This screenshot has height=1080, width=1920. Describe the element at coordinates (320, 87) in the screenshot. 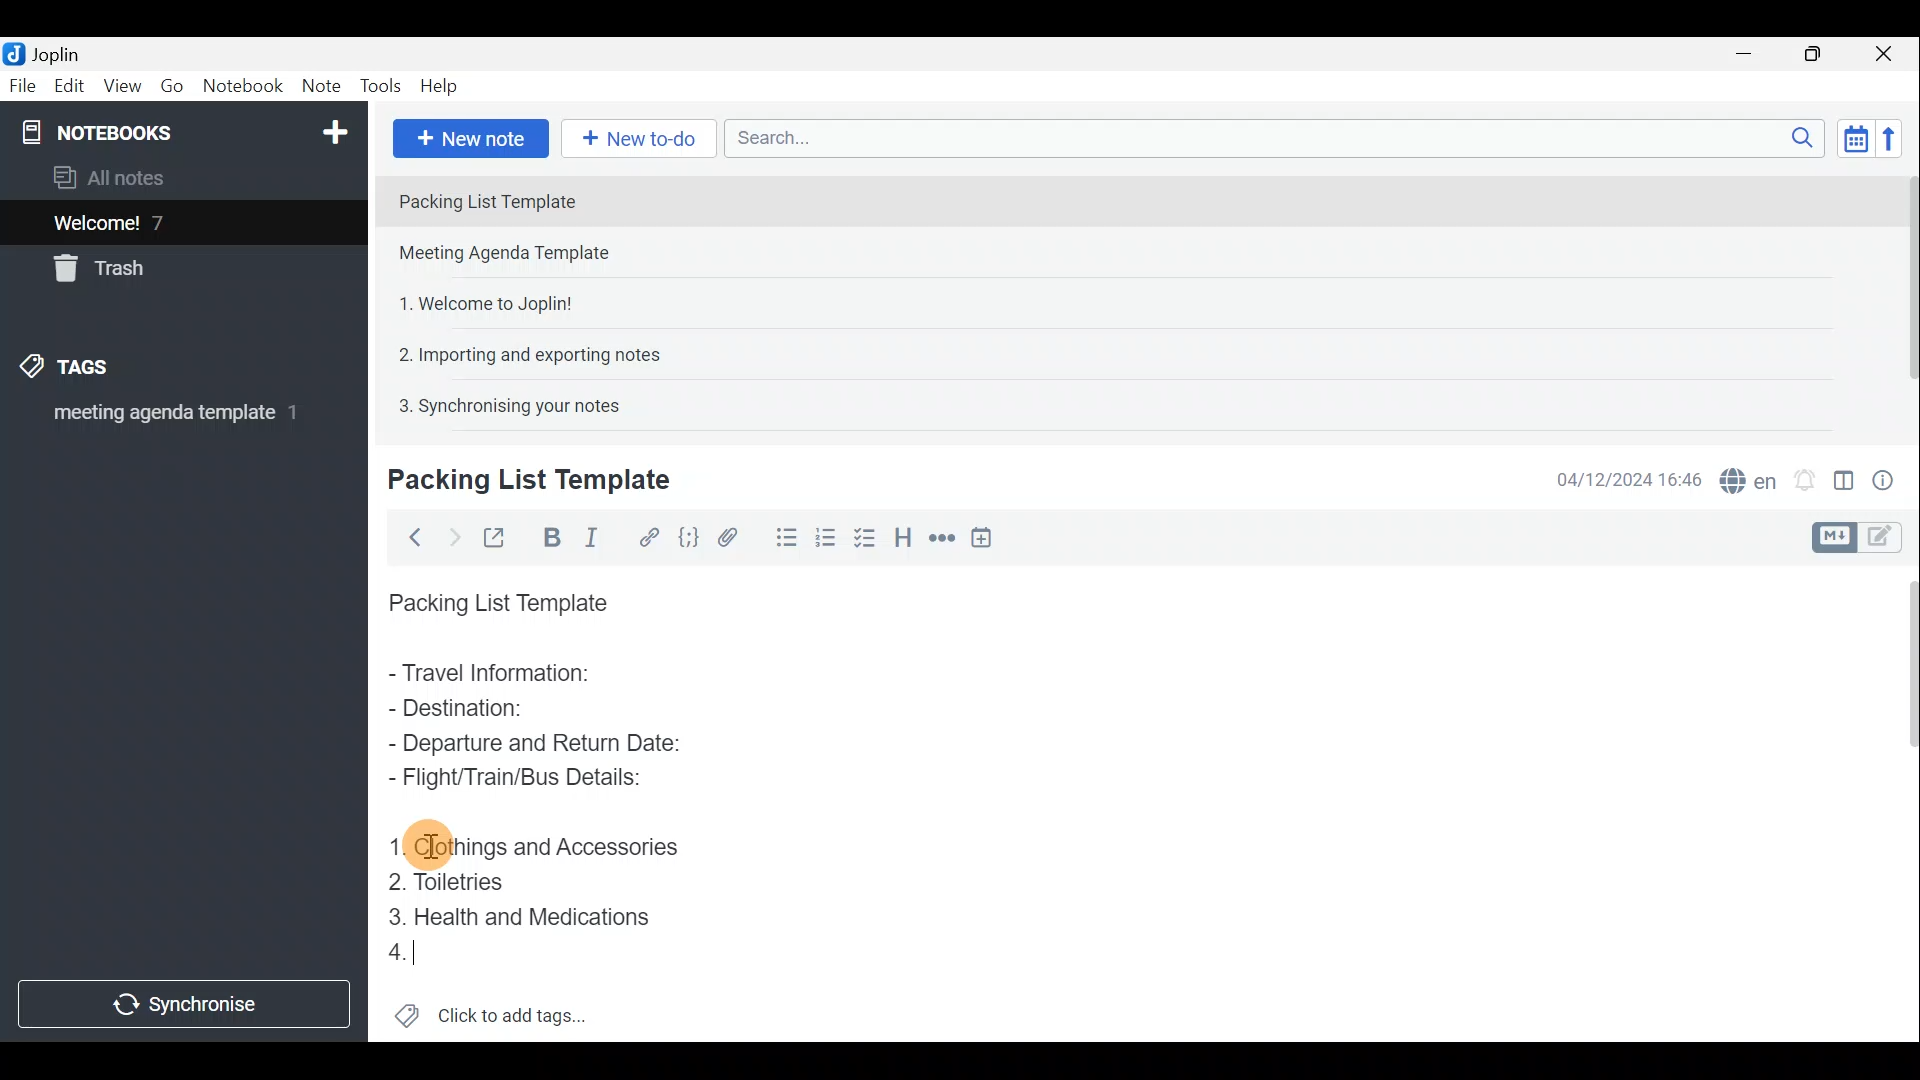

I see `Note` at that location.